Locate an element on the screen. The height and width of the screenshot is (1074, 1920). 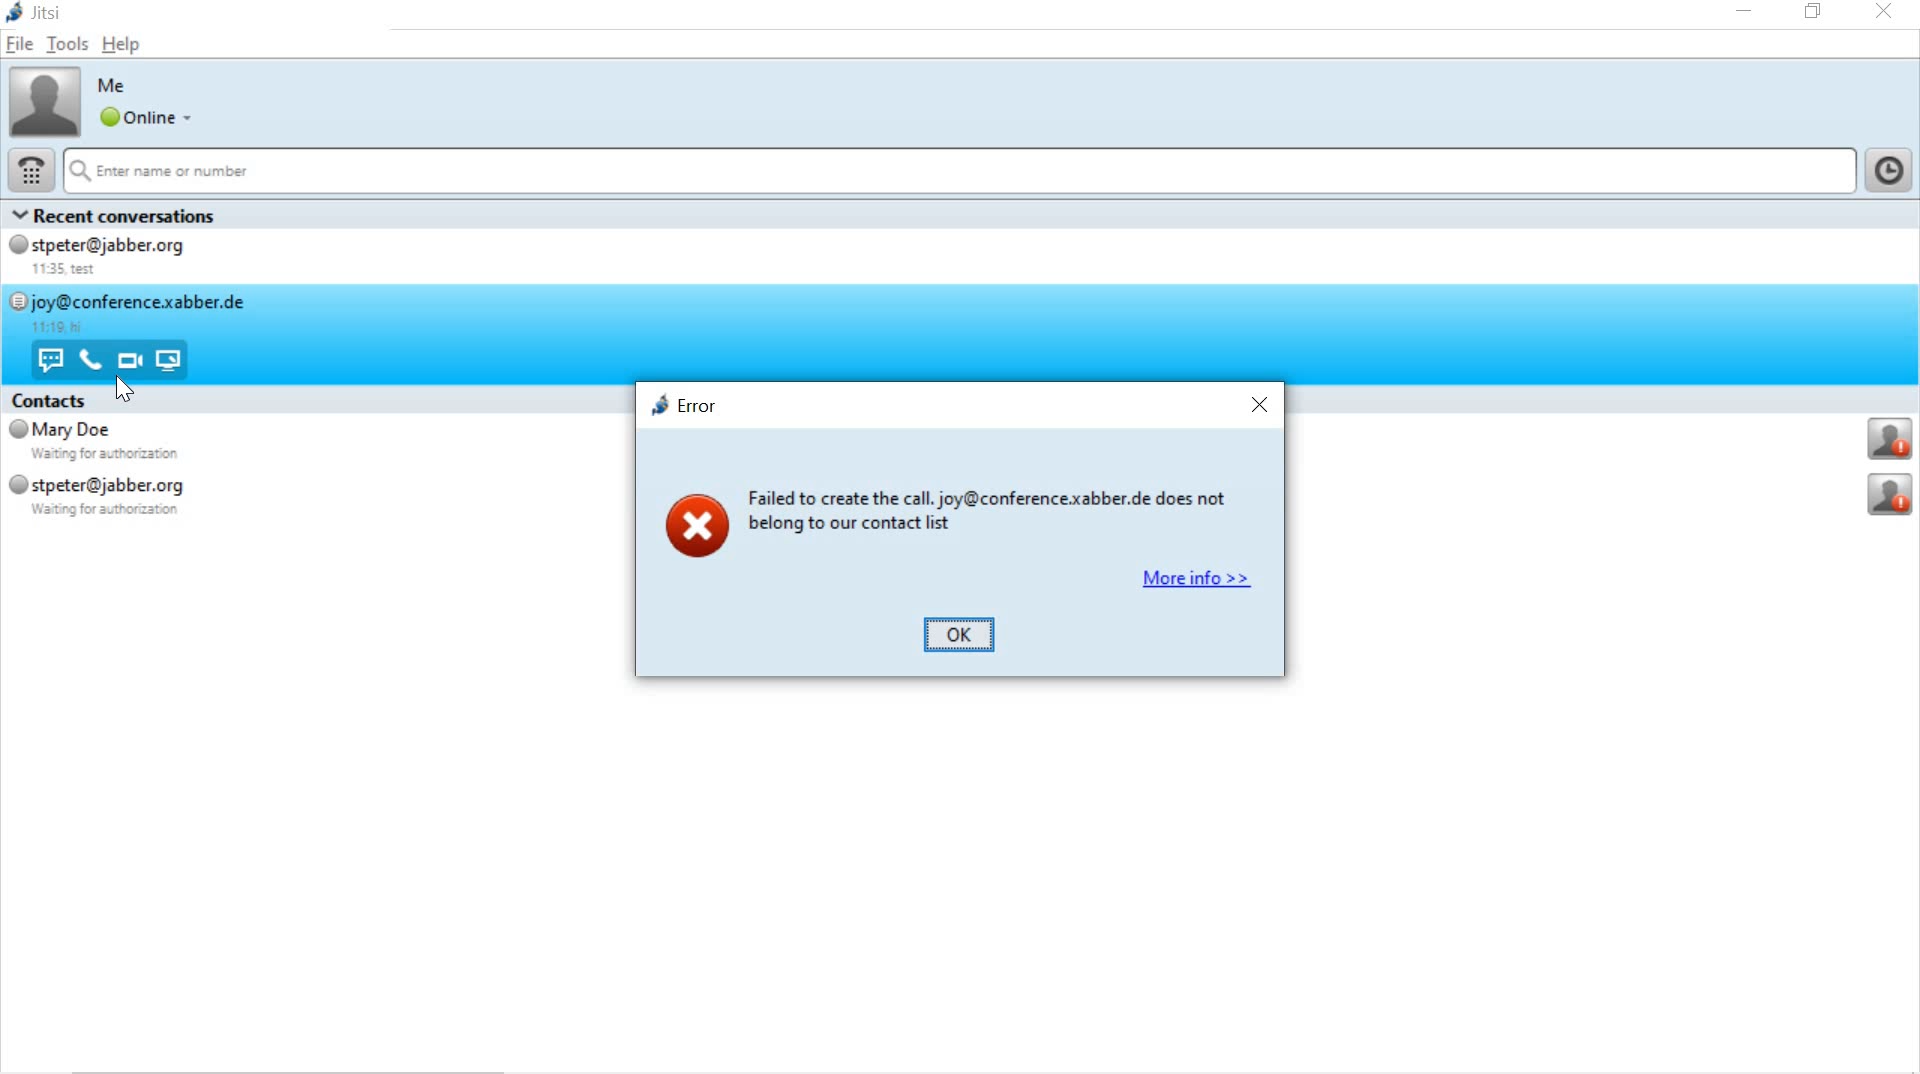
close is located at coordinates (1262, 408).